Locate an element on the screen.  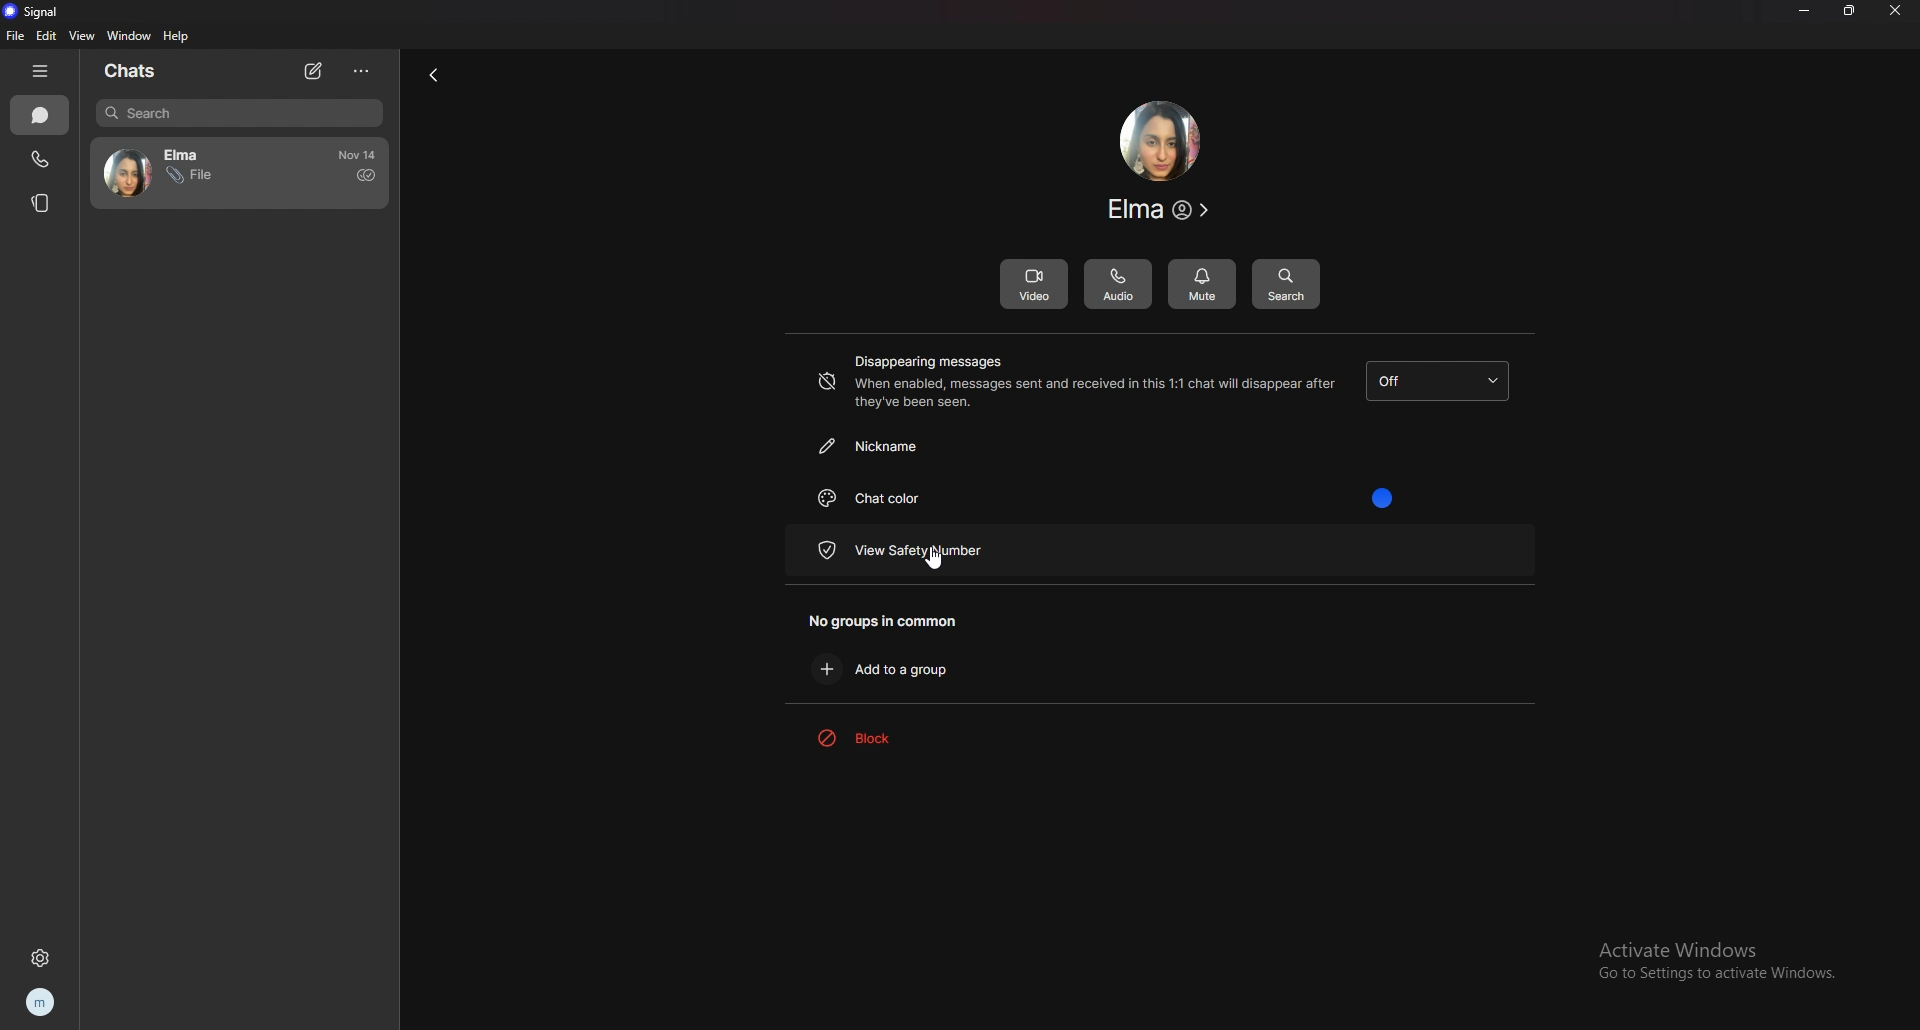
view safety number is located at coordinates (954, 549).